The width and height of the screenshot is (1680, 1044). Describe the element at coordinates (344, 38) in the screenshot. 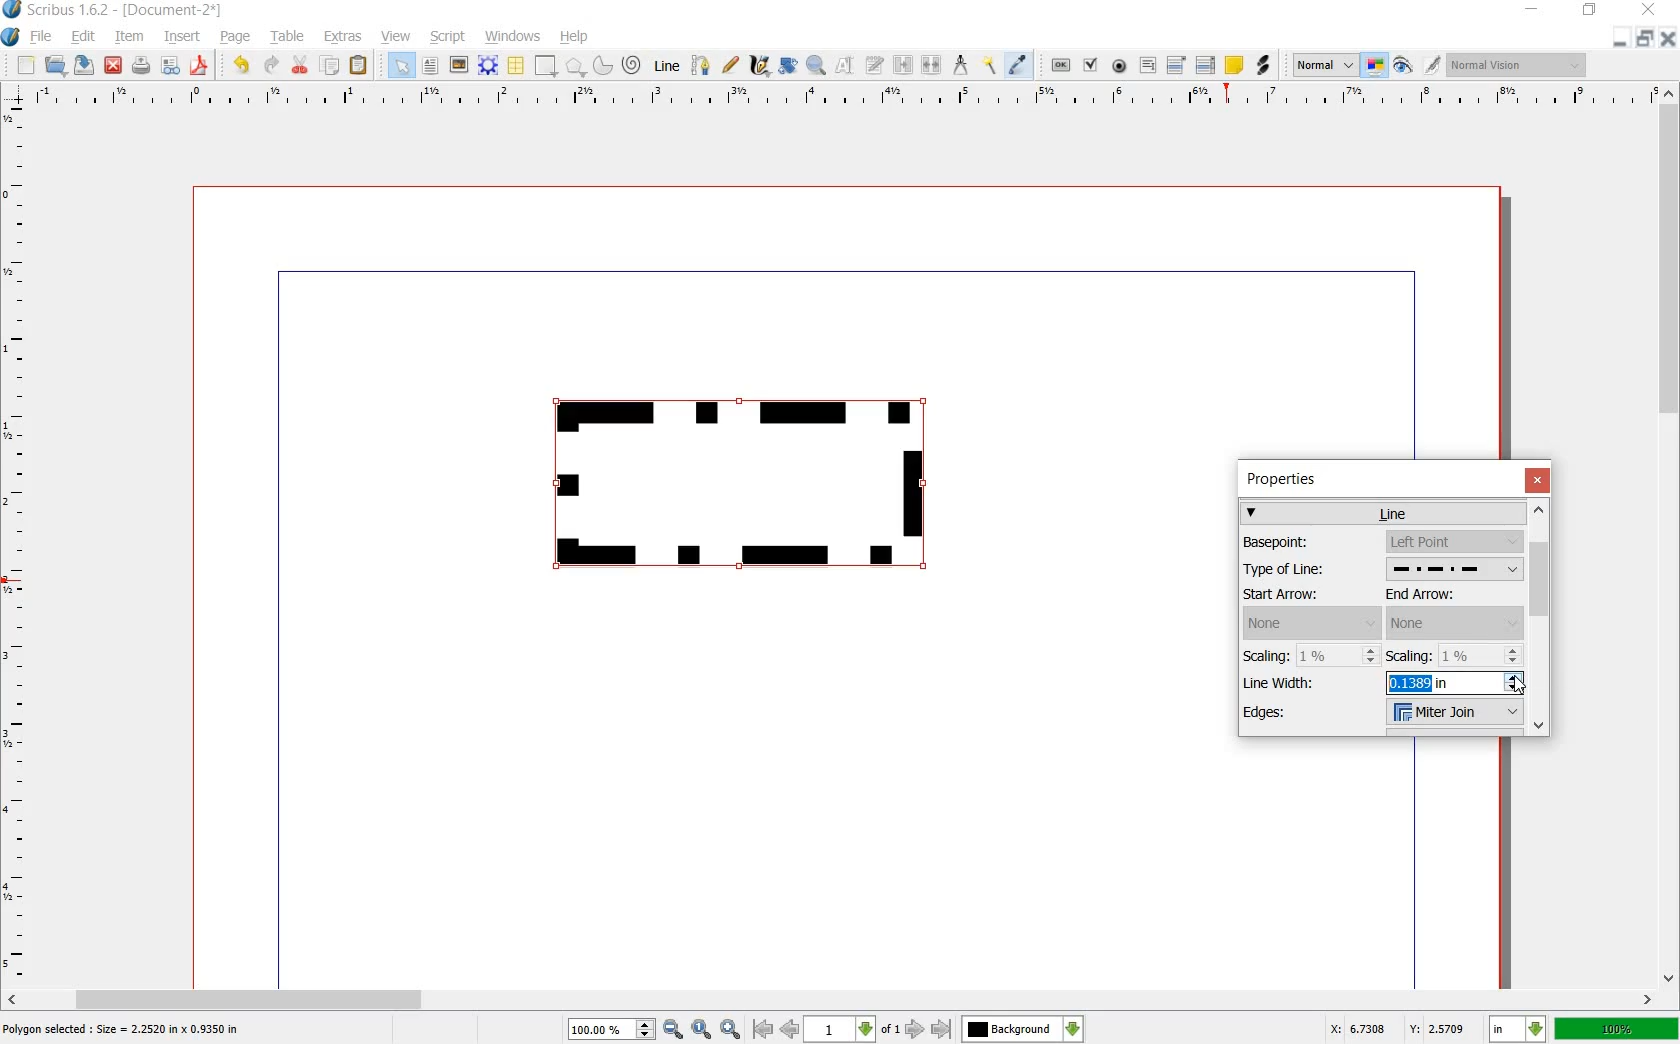

I see `EXTRAS` at that location.